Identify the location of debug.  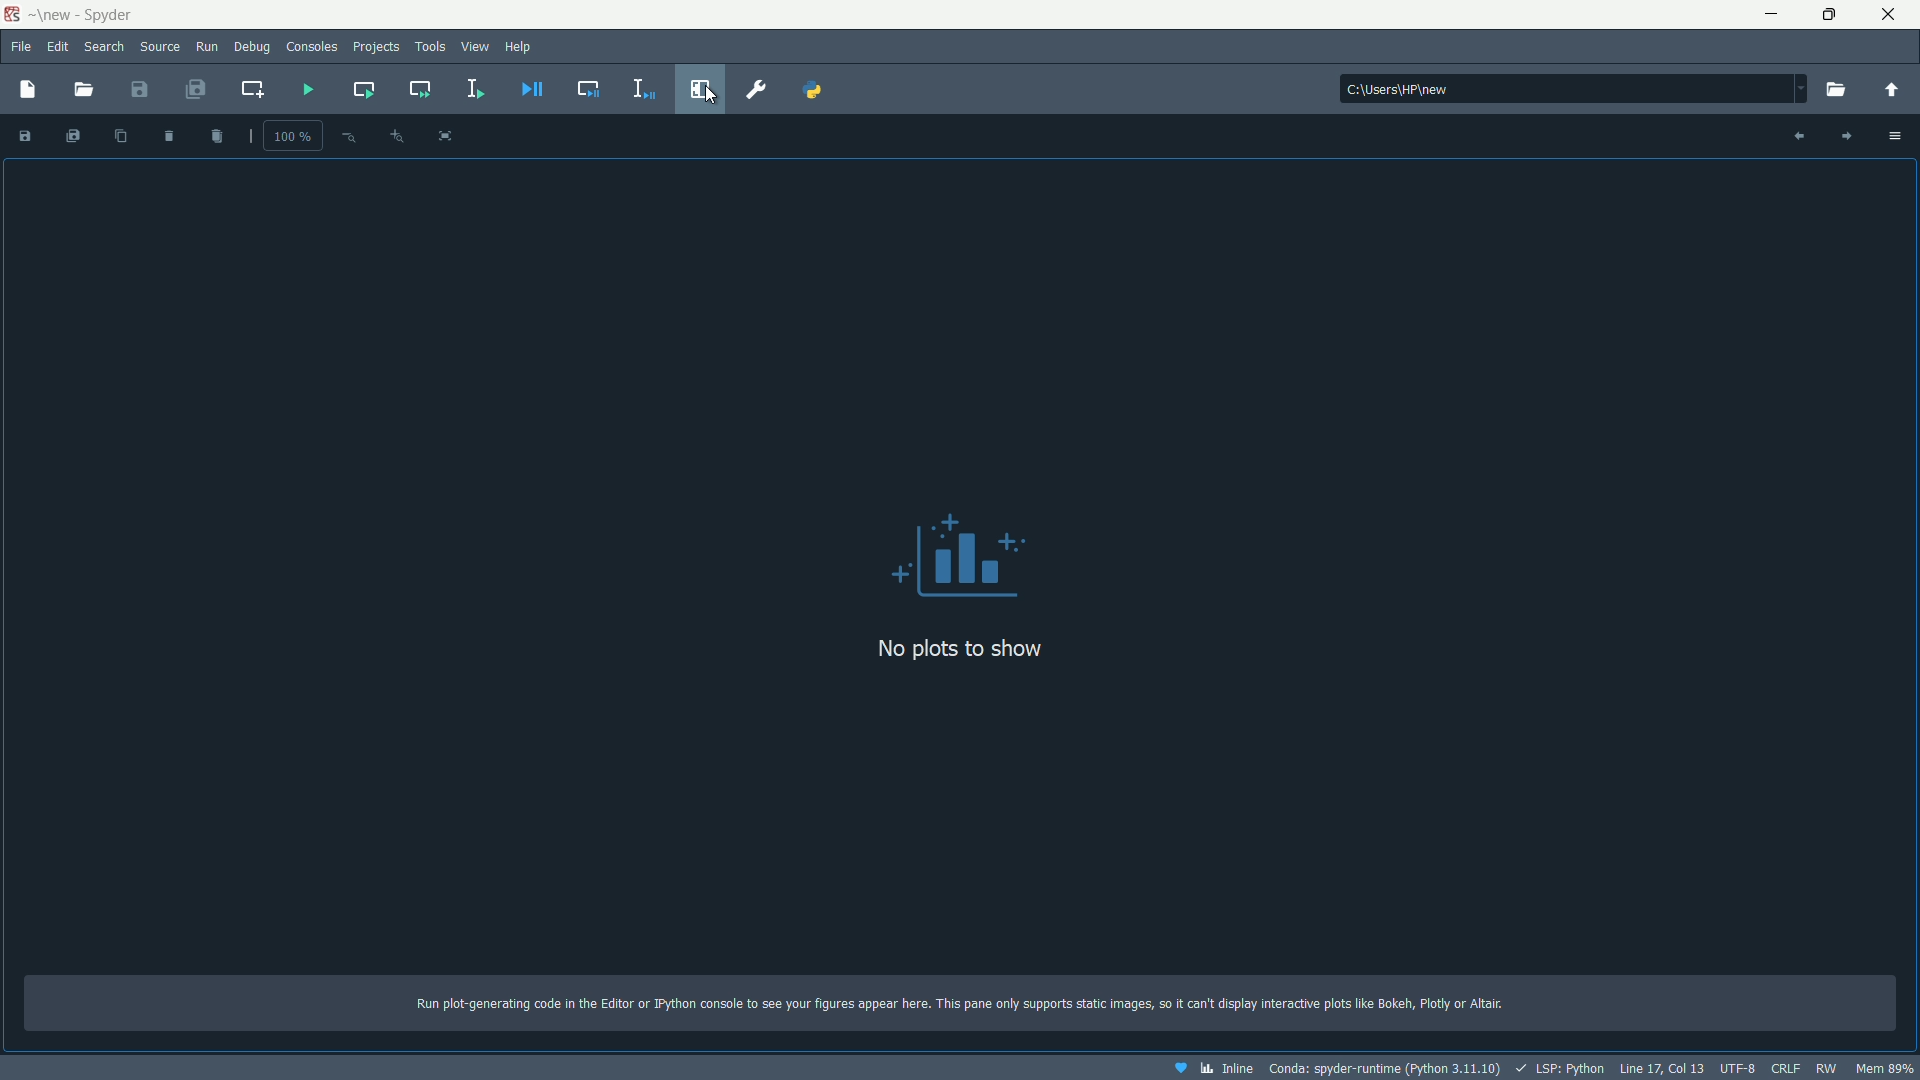
(254, 46).